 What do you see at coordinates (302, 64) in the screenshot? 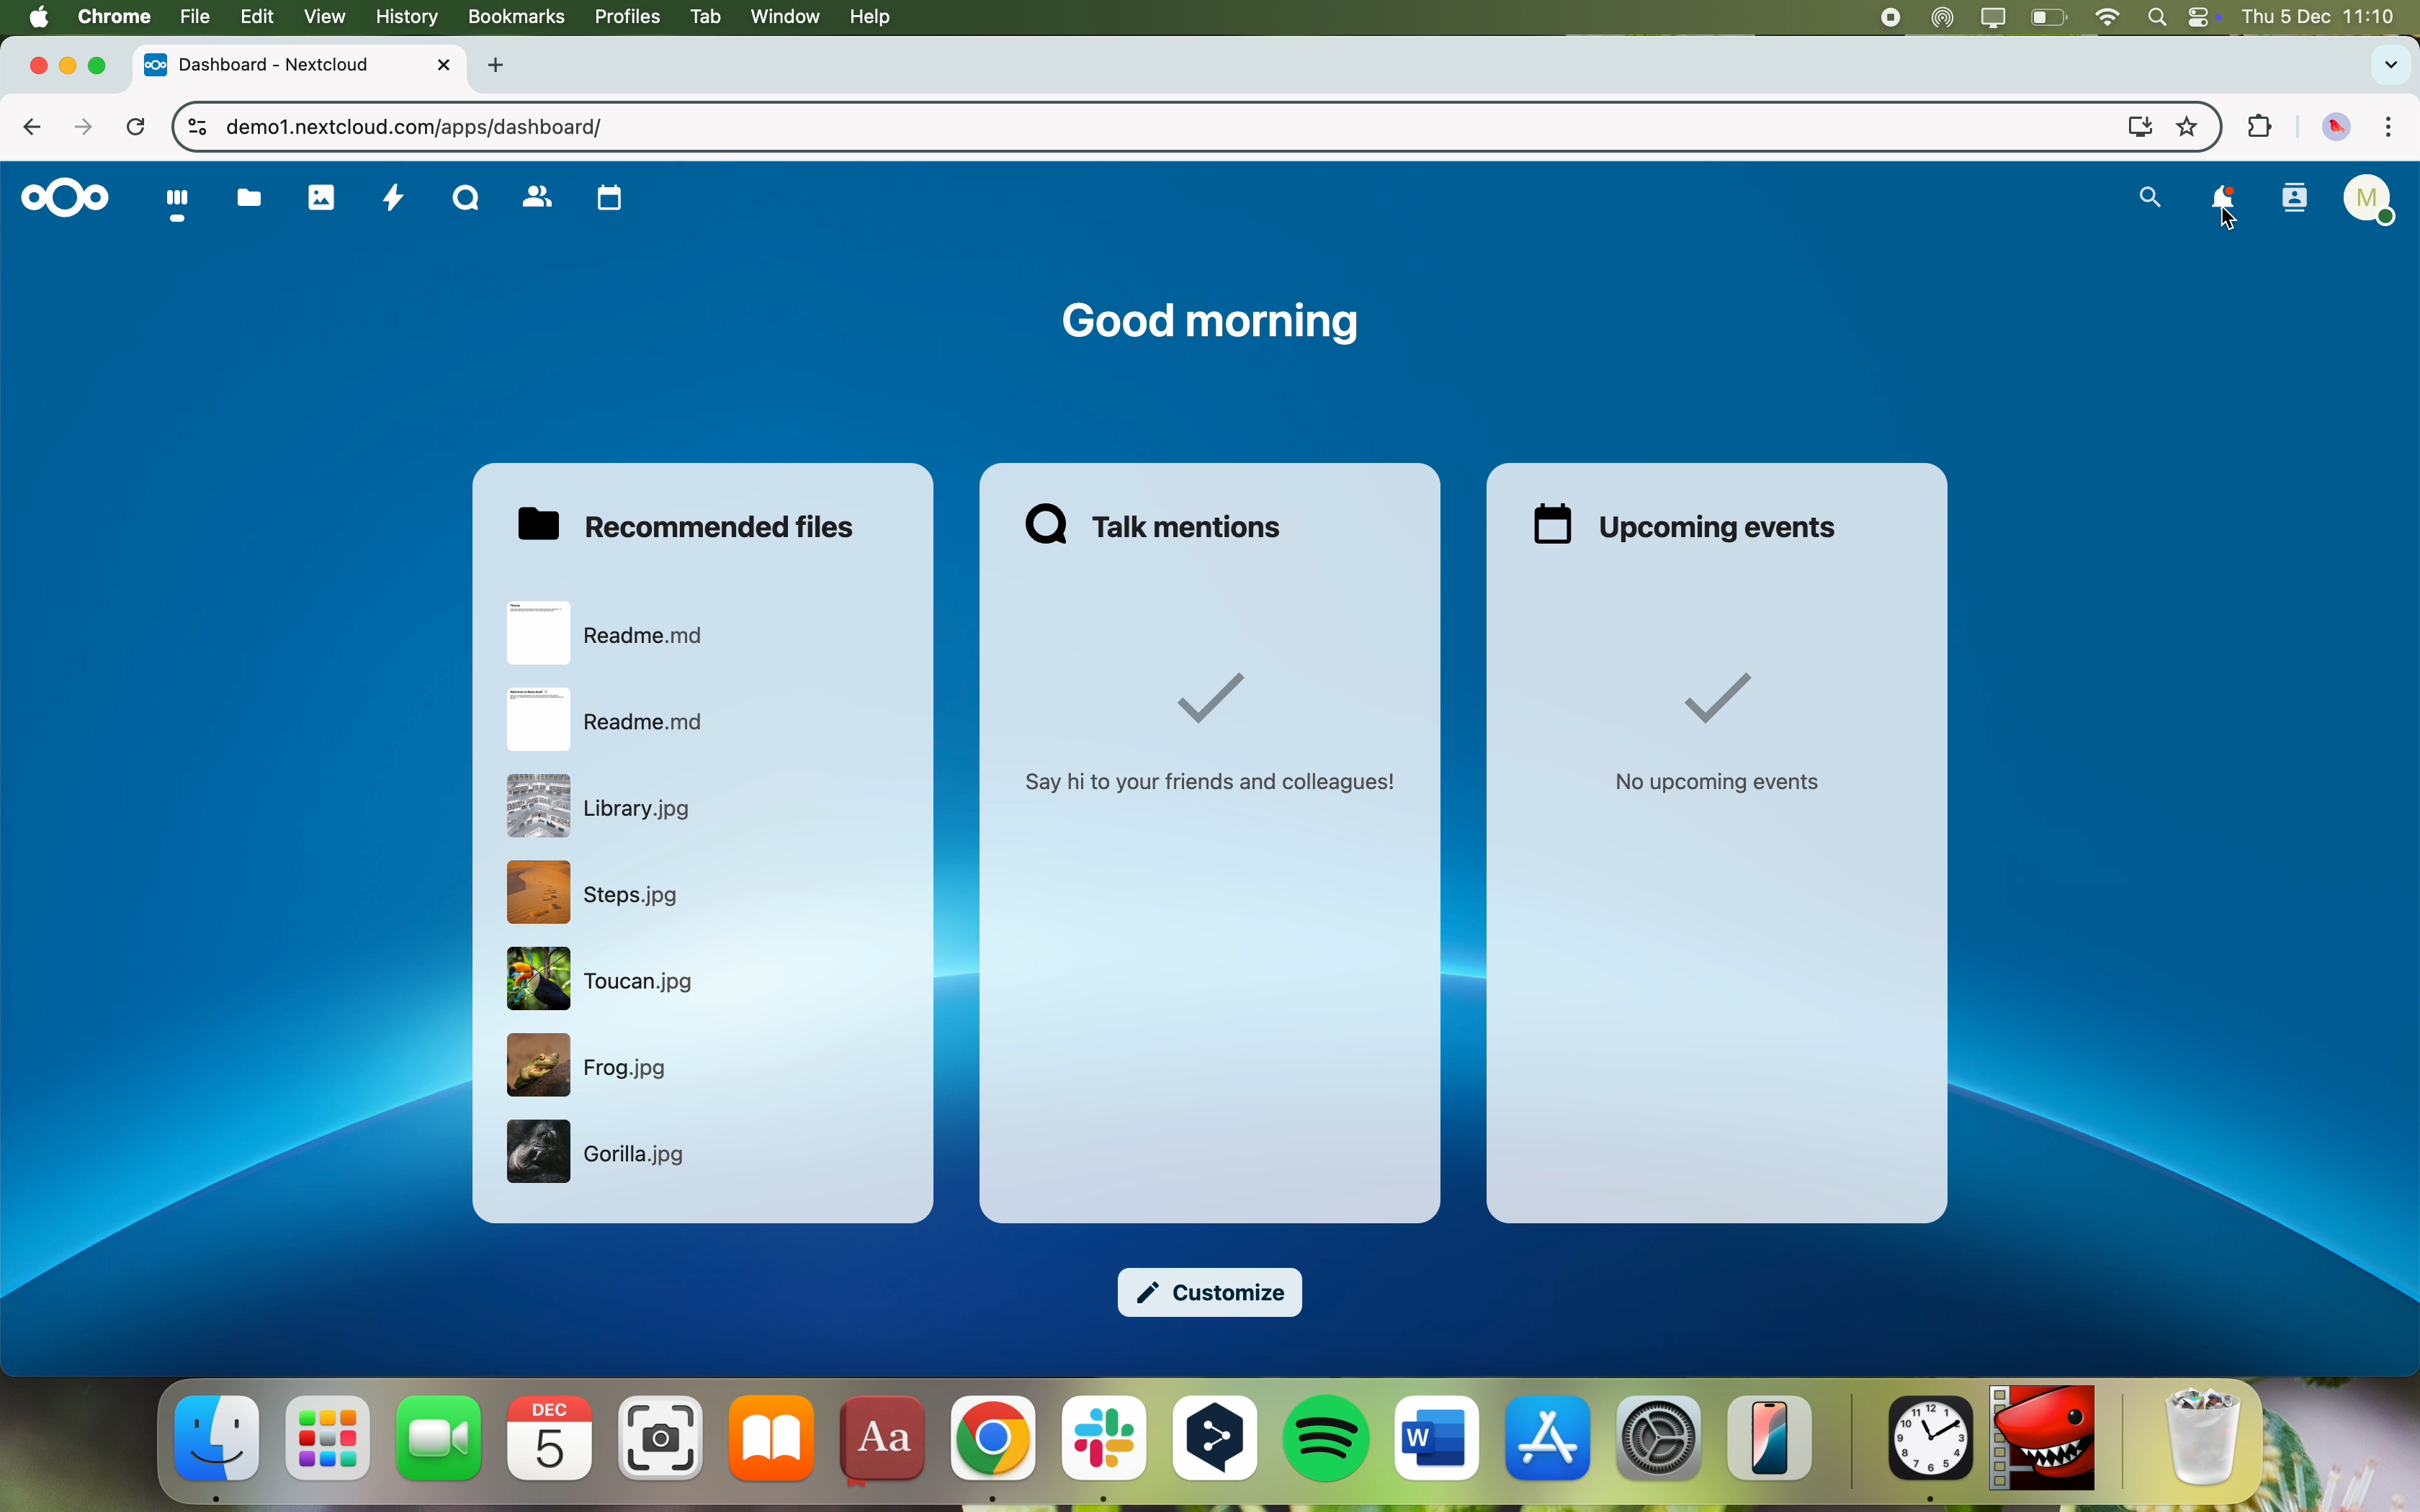
I see `tab` at bounding box center [302, 64].